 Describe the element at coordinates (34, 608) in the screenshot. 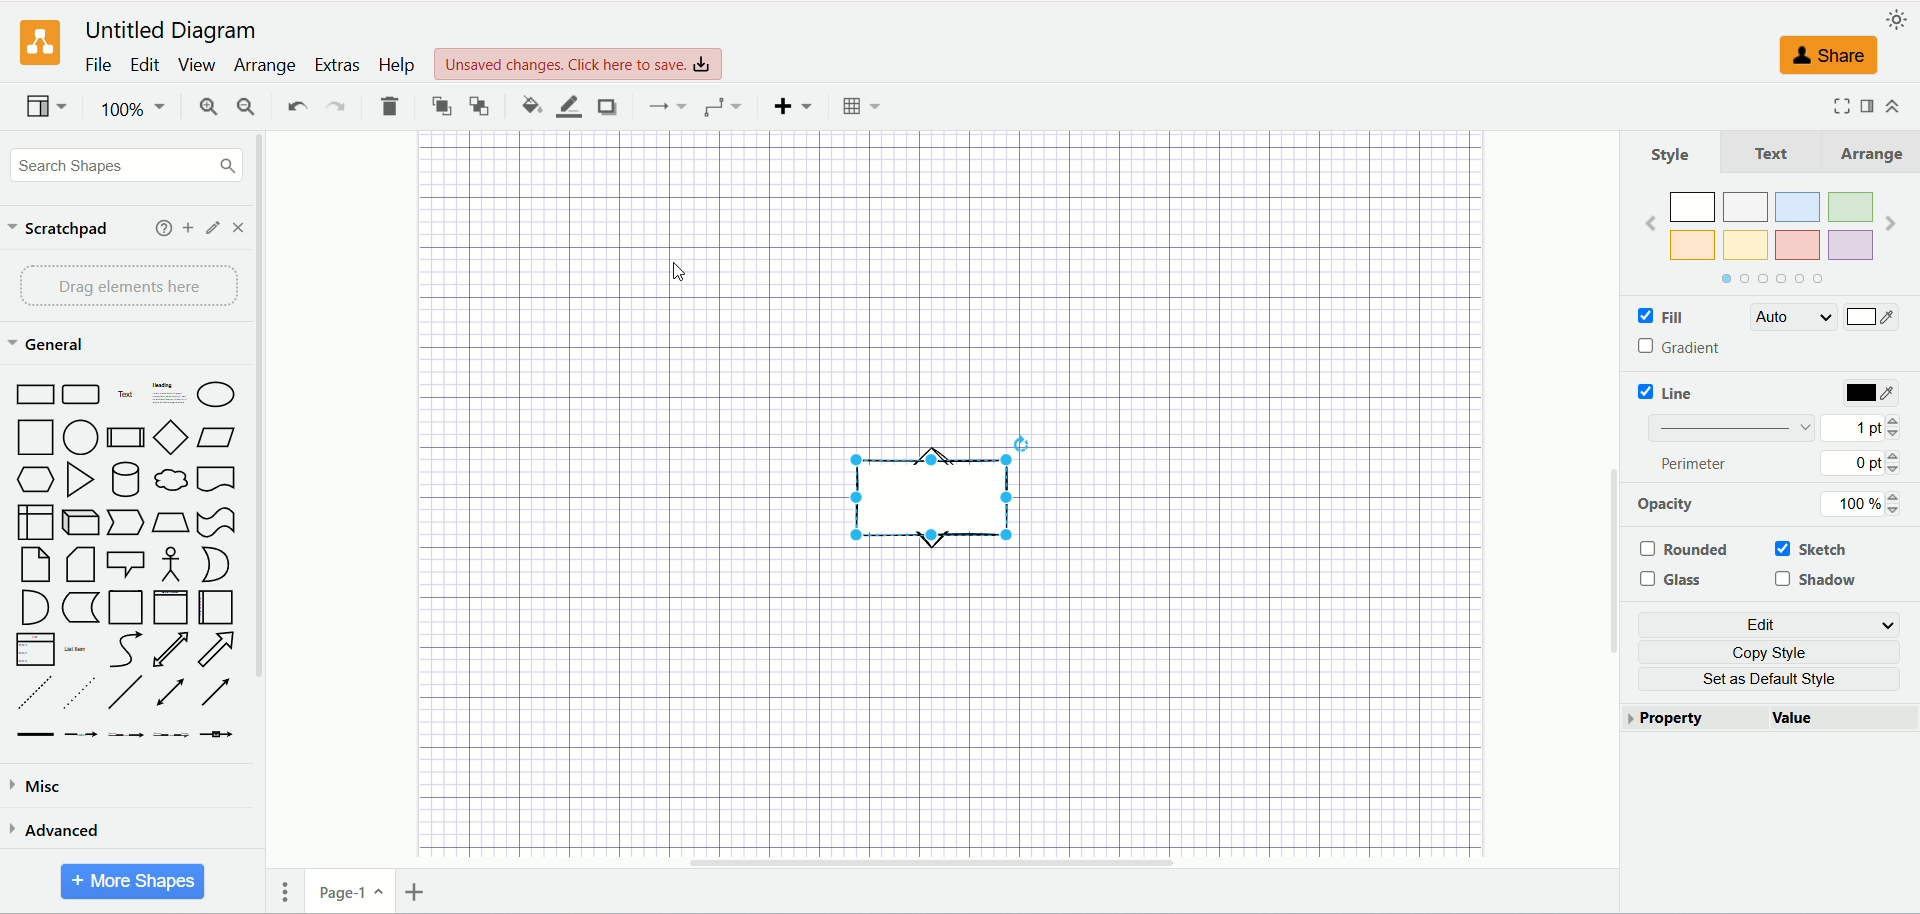

I see `AND` at that location.